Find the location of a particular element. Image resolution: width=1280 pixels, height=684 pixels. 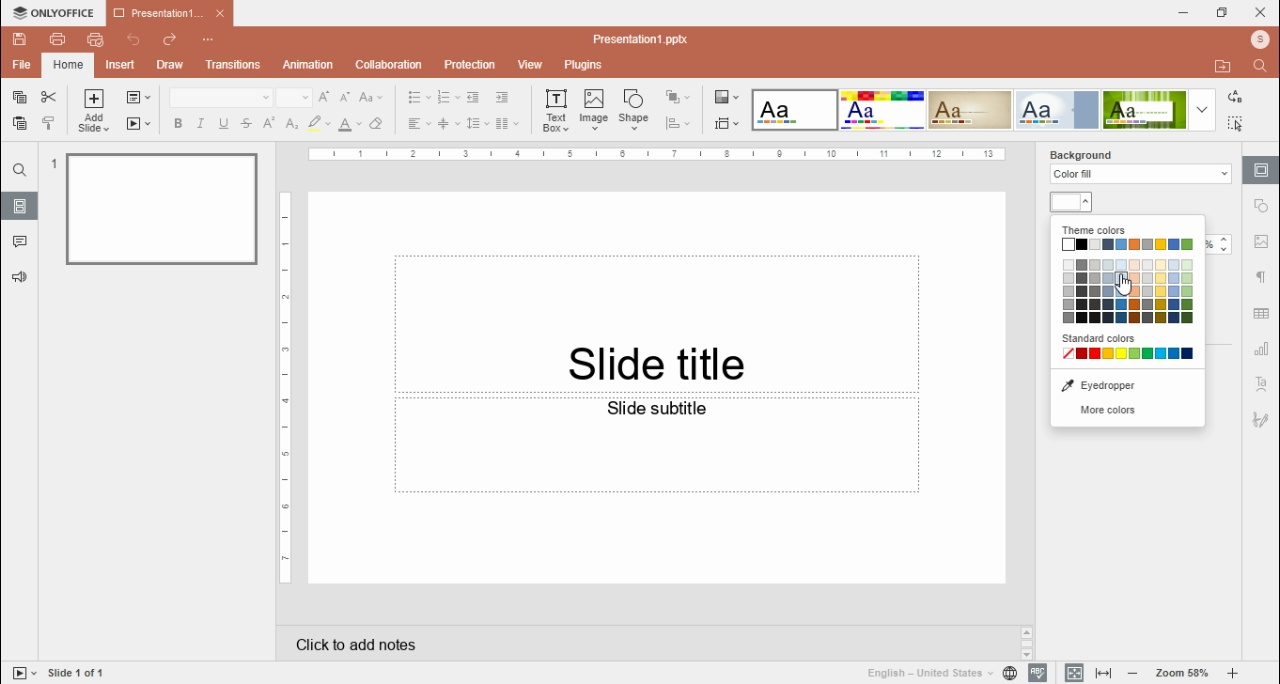

star slideshow is located at coordinates (139, 124).